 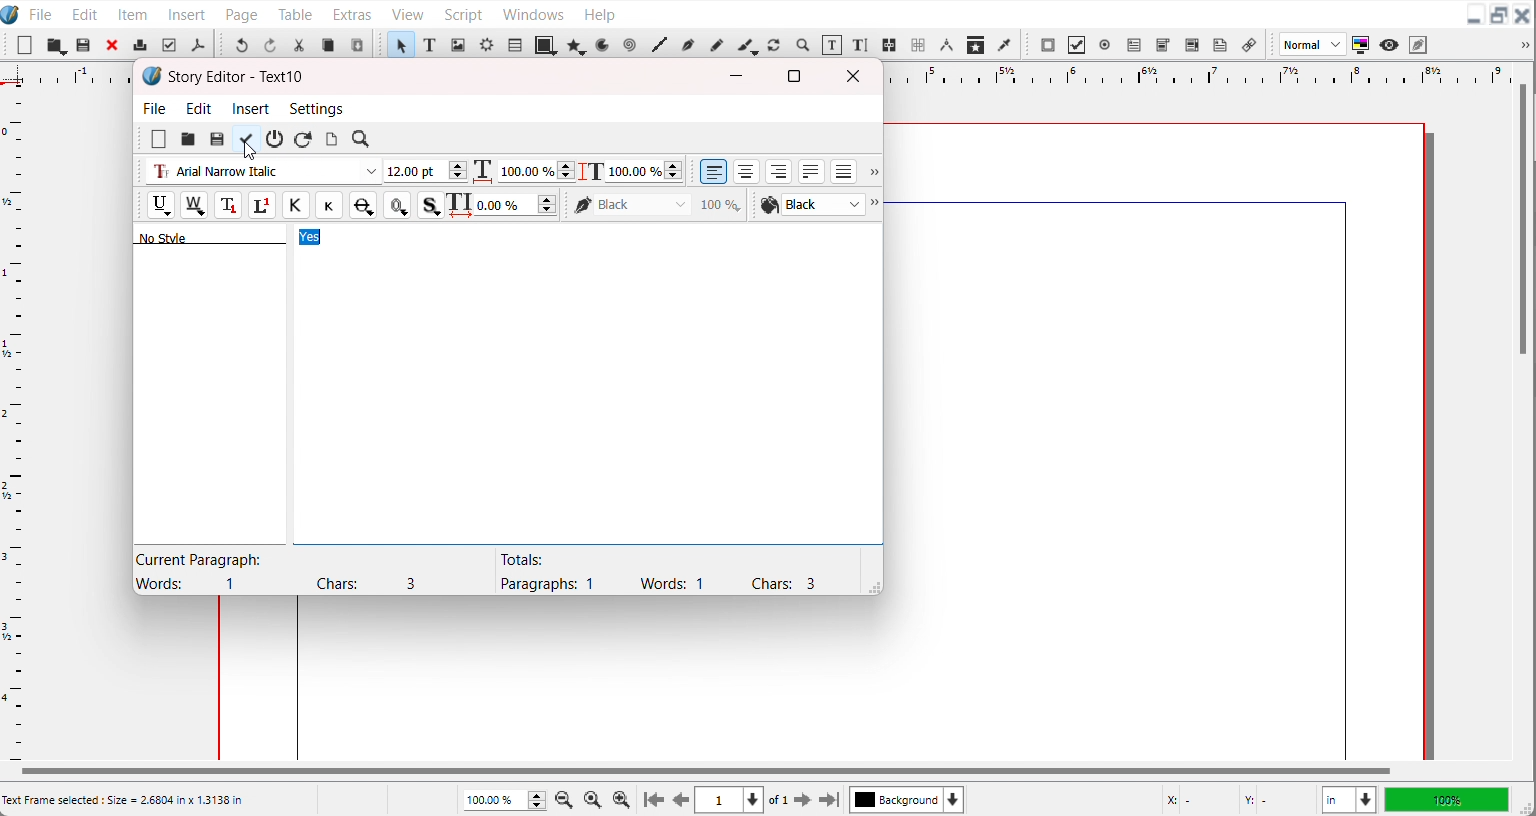 I want to click on Polygon, so click(x=577, y=45).